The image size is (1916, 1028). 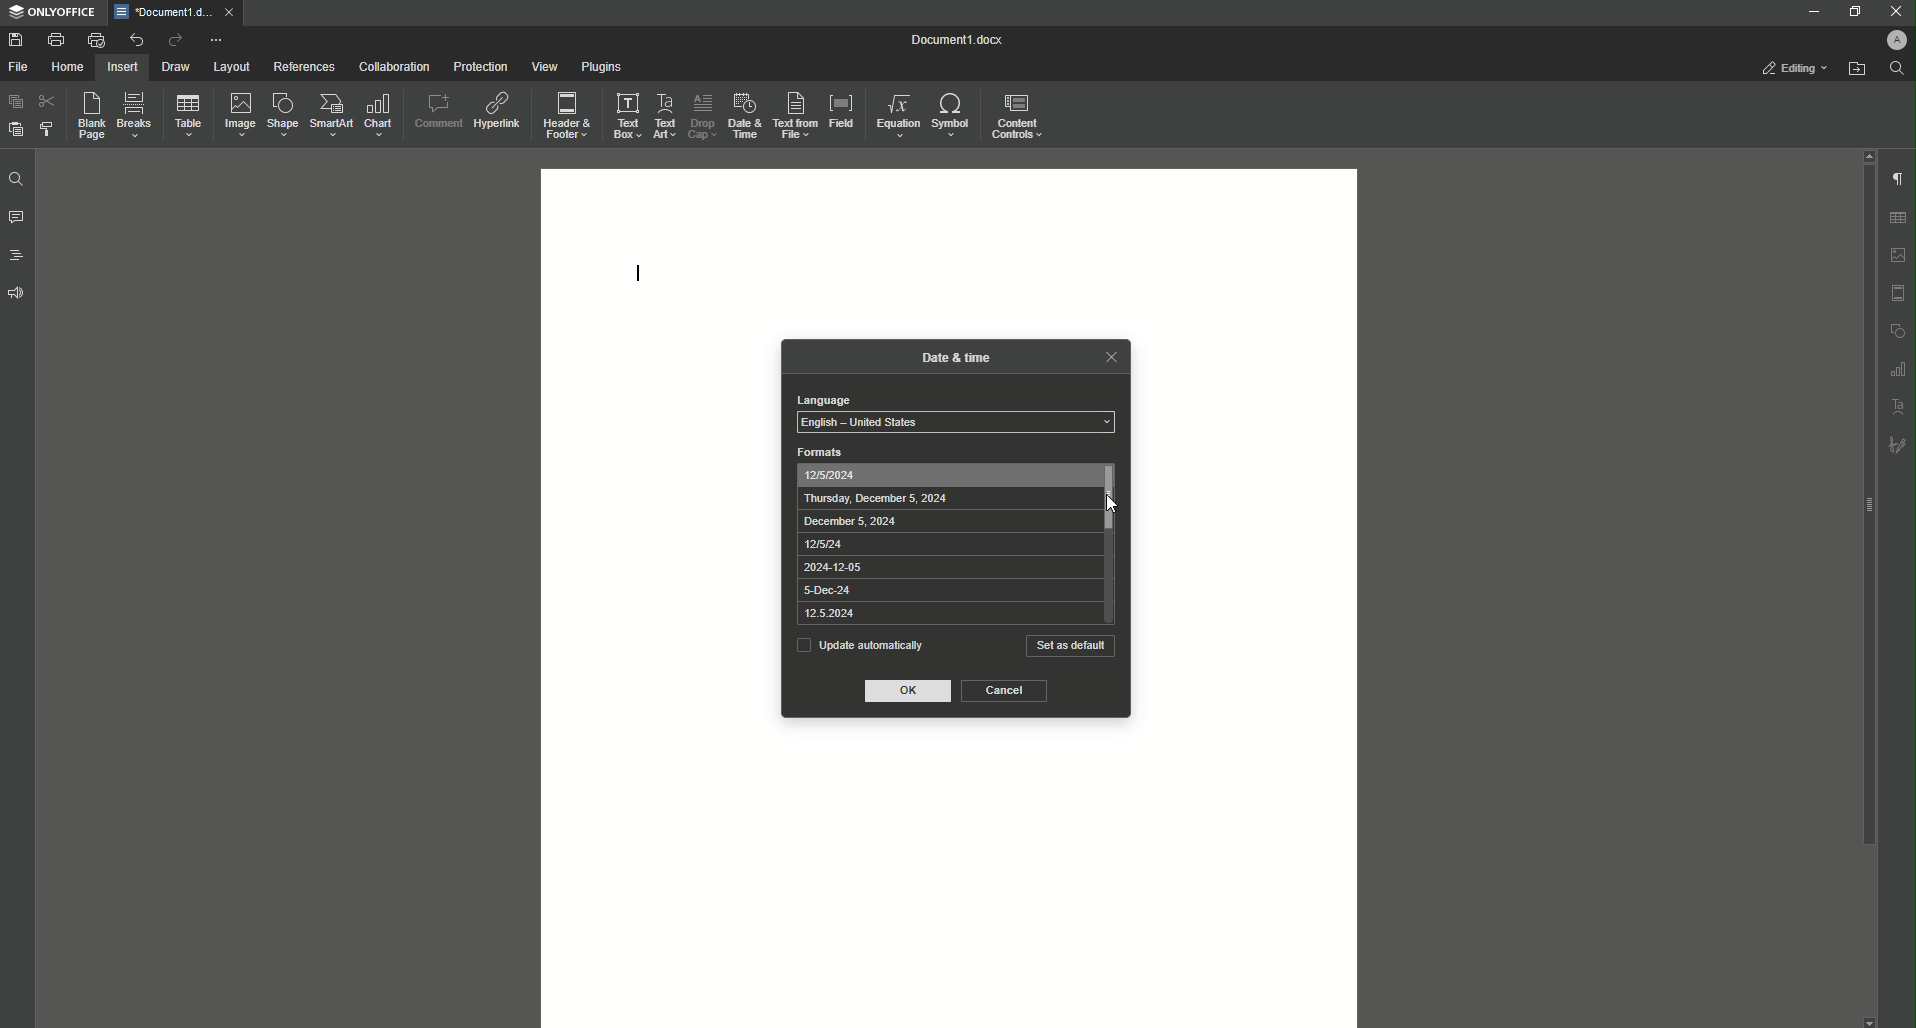 I want to click on Controls, so click(x=1021, y=115).